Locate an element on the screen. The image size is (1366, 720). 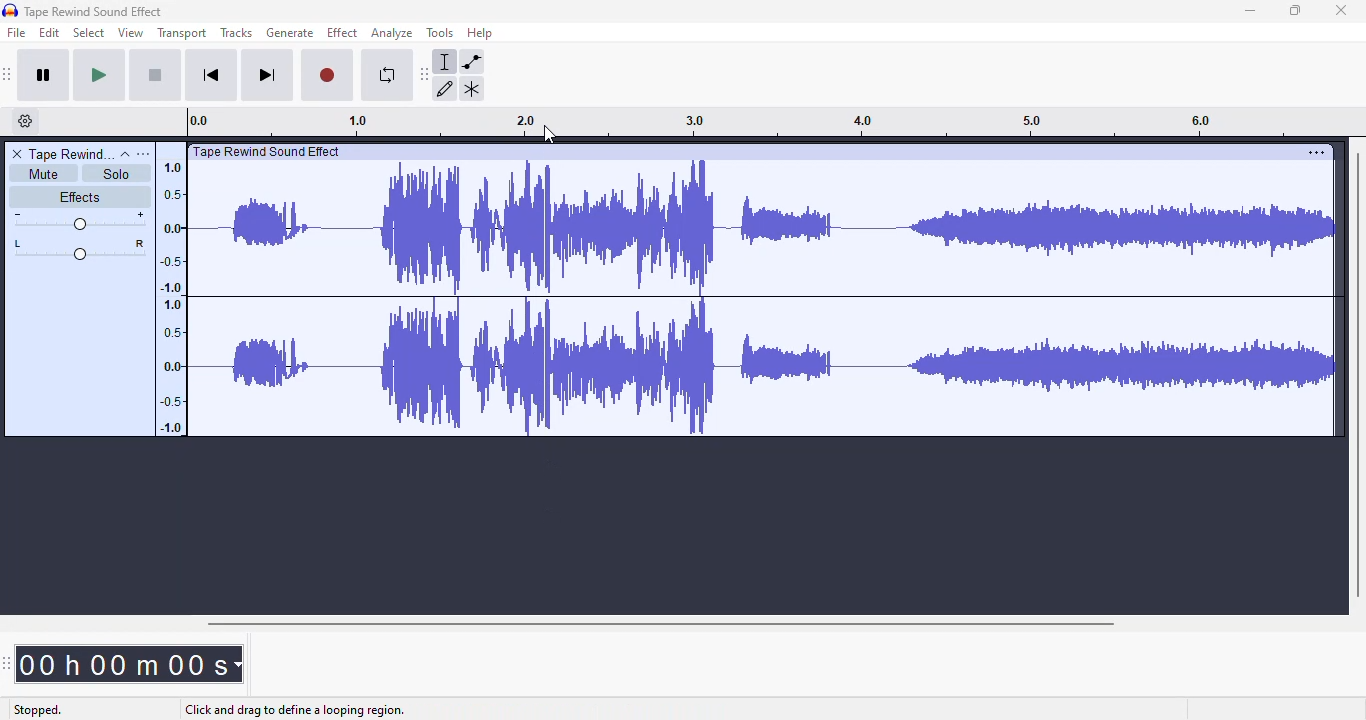
envelope tool is located at coordinates (472, 62).